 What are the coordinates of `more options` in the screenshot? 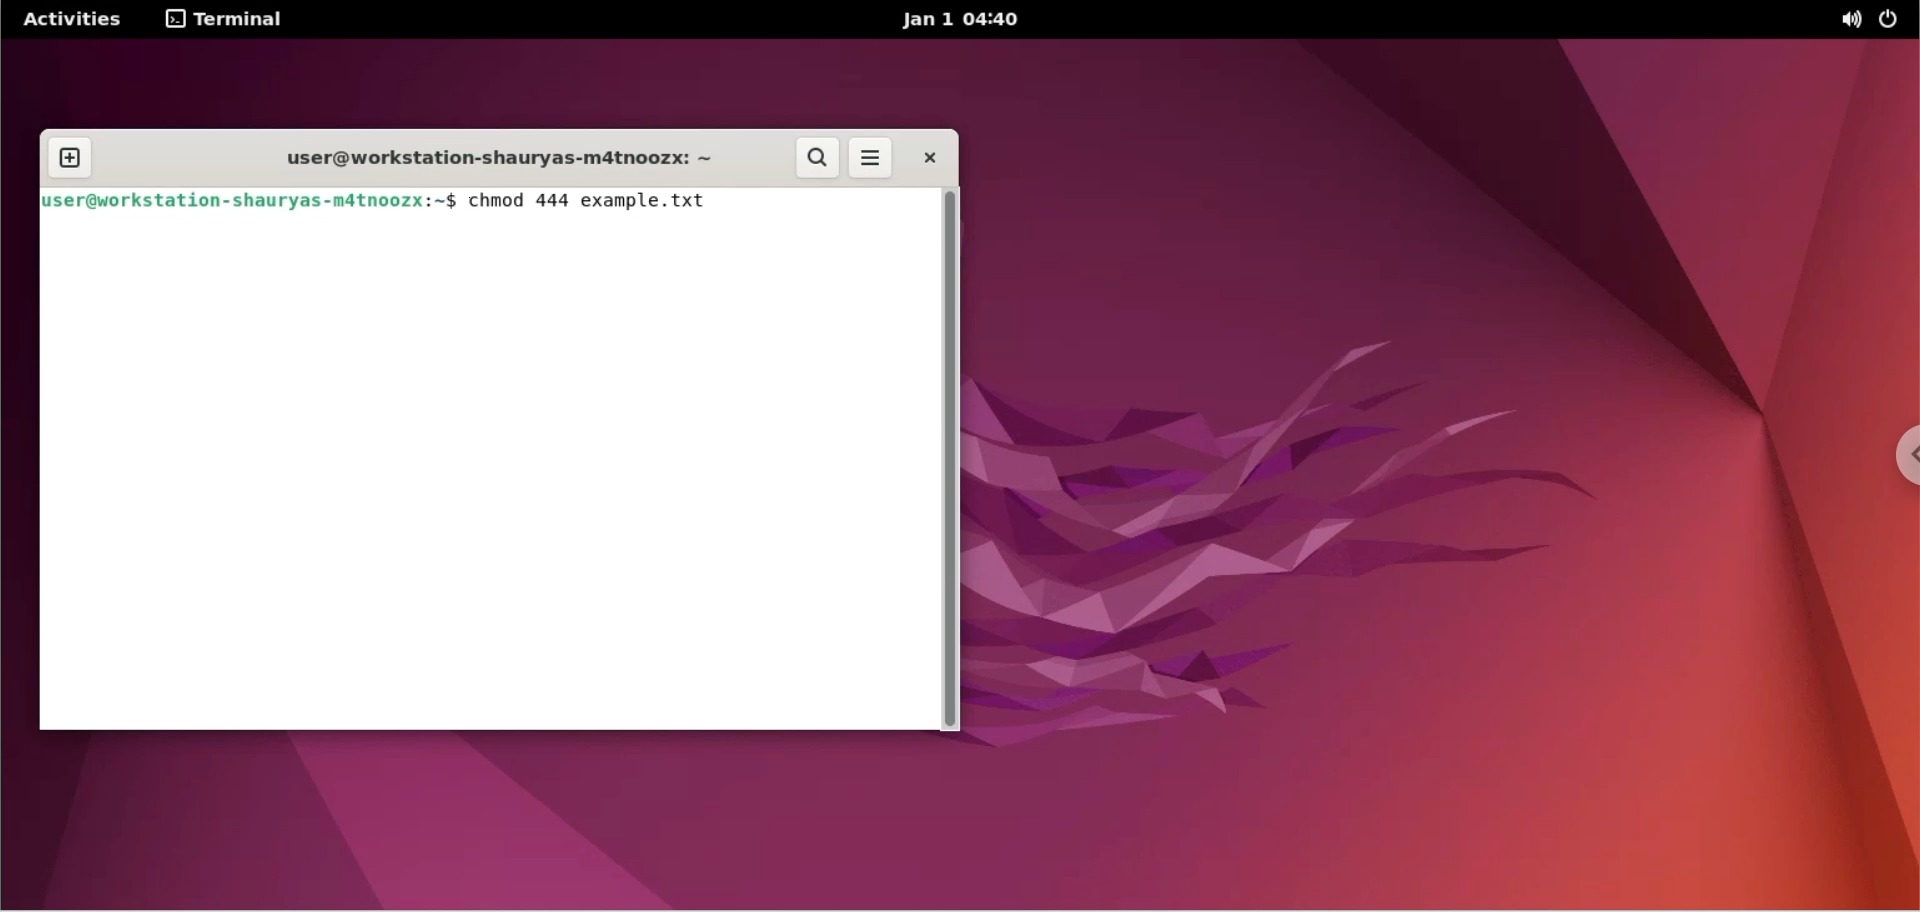 It's located at (874, 158).